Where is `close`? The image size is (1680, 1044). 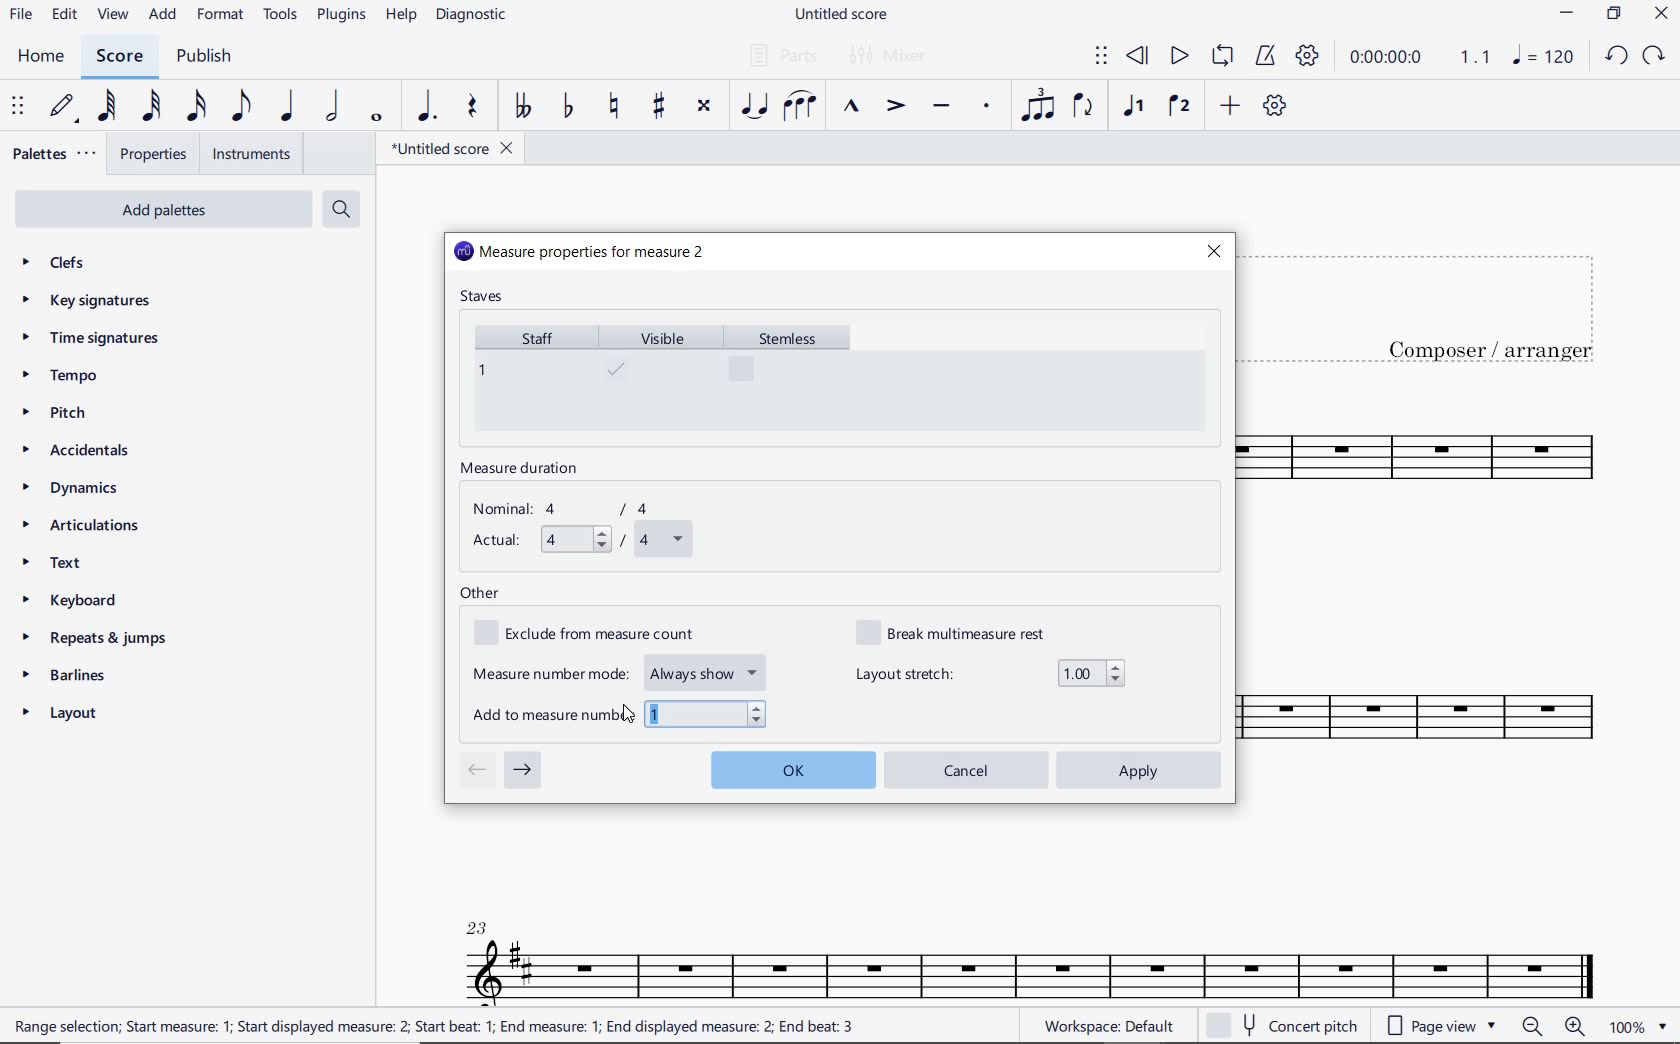 close is located at coordinates (1213, 251).